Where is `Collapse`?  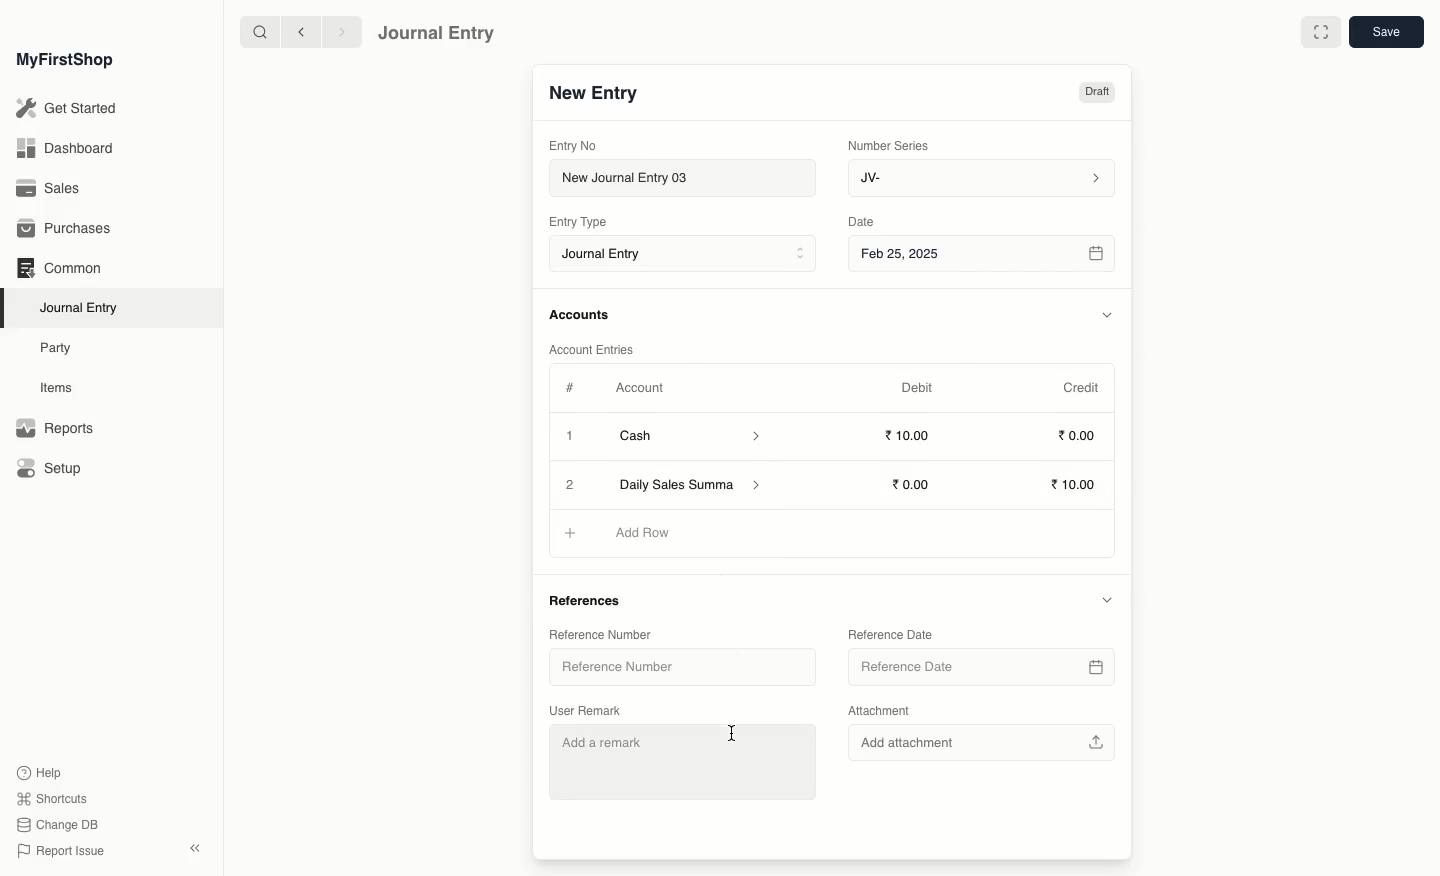 Collapse is located at coordinates (195, 848).